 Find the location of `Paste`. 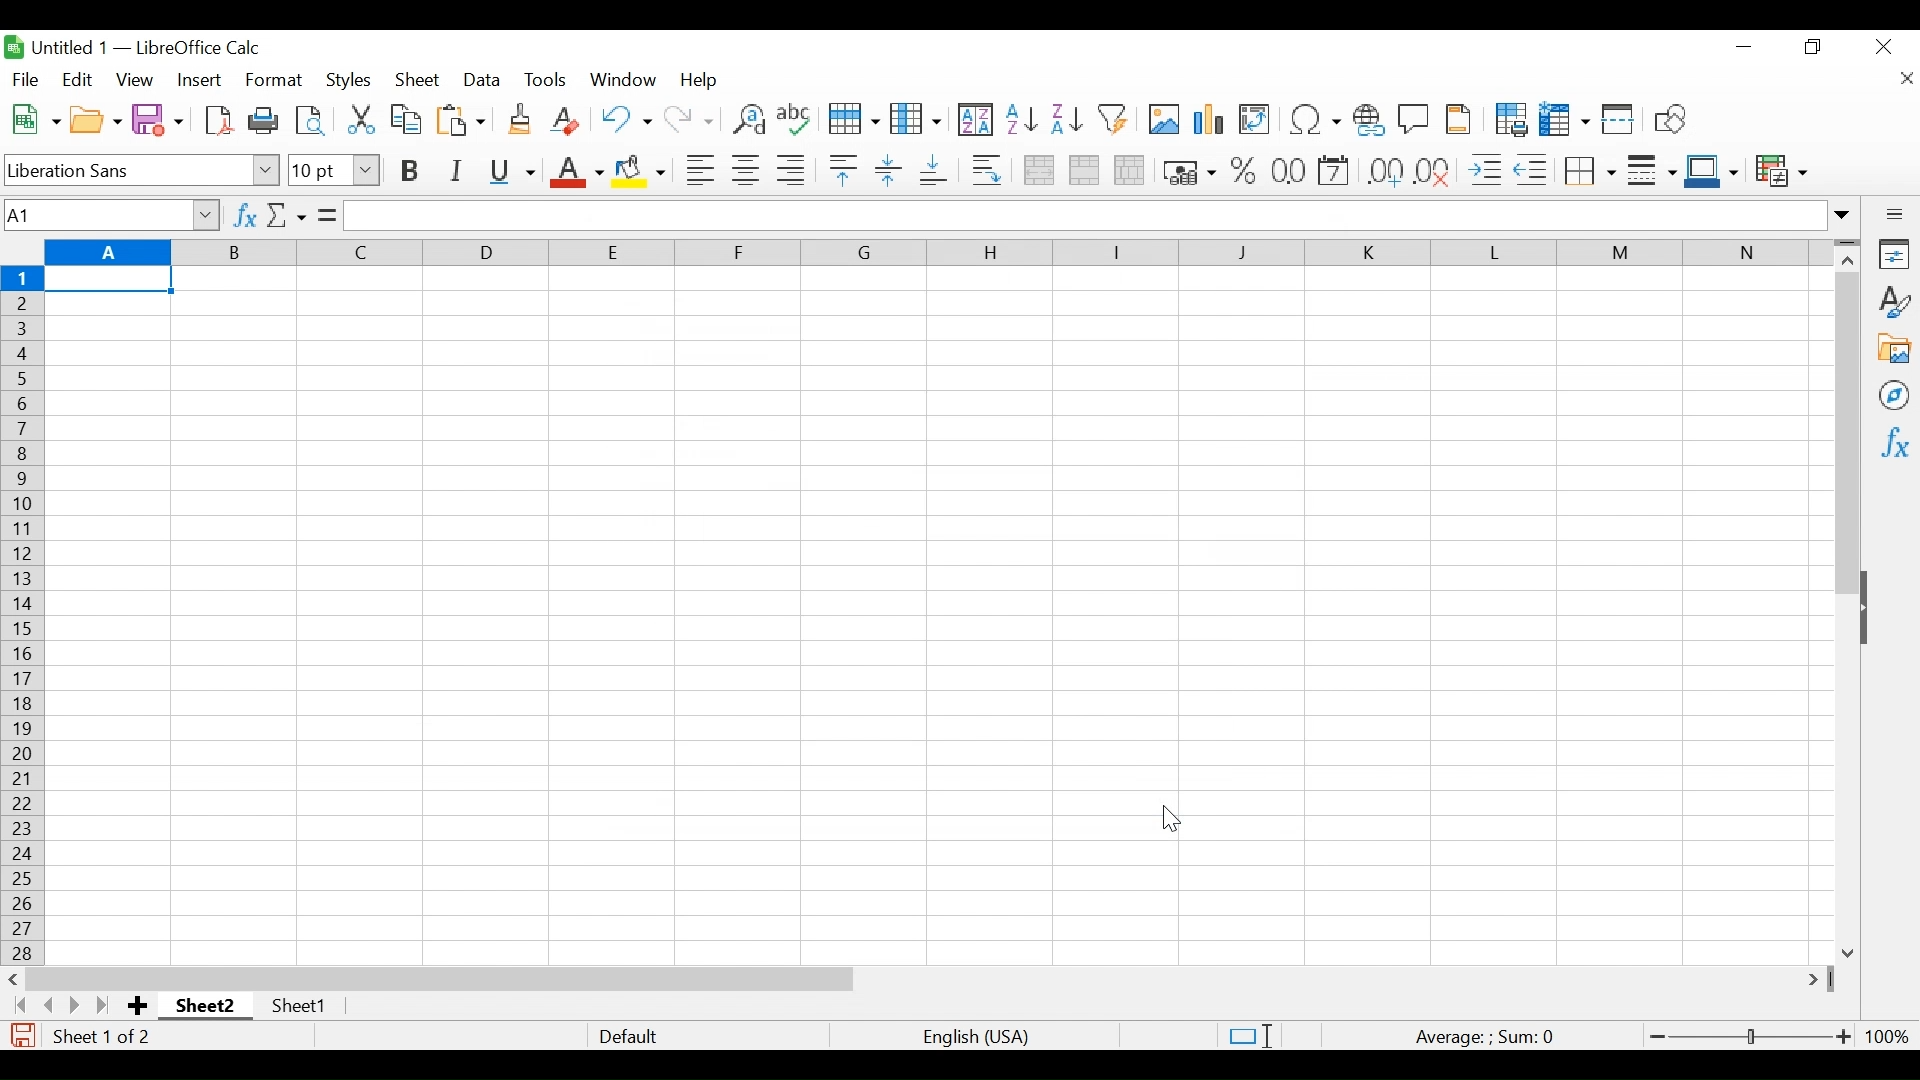

Paste is located at coordinates (460, 120).